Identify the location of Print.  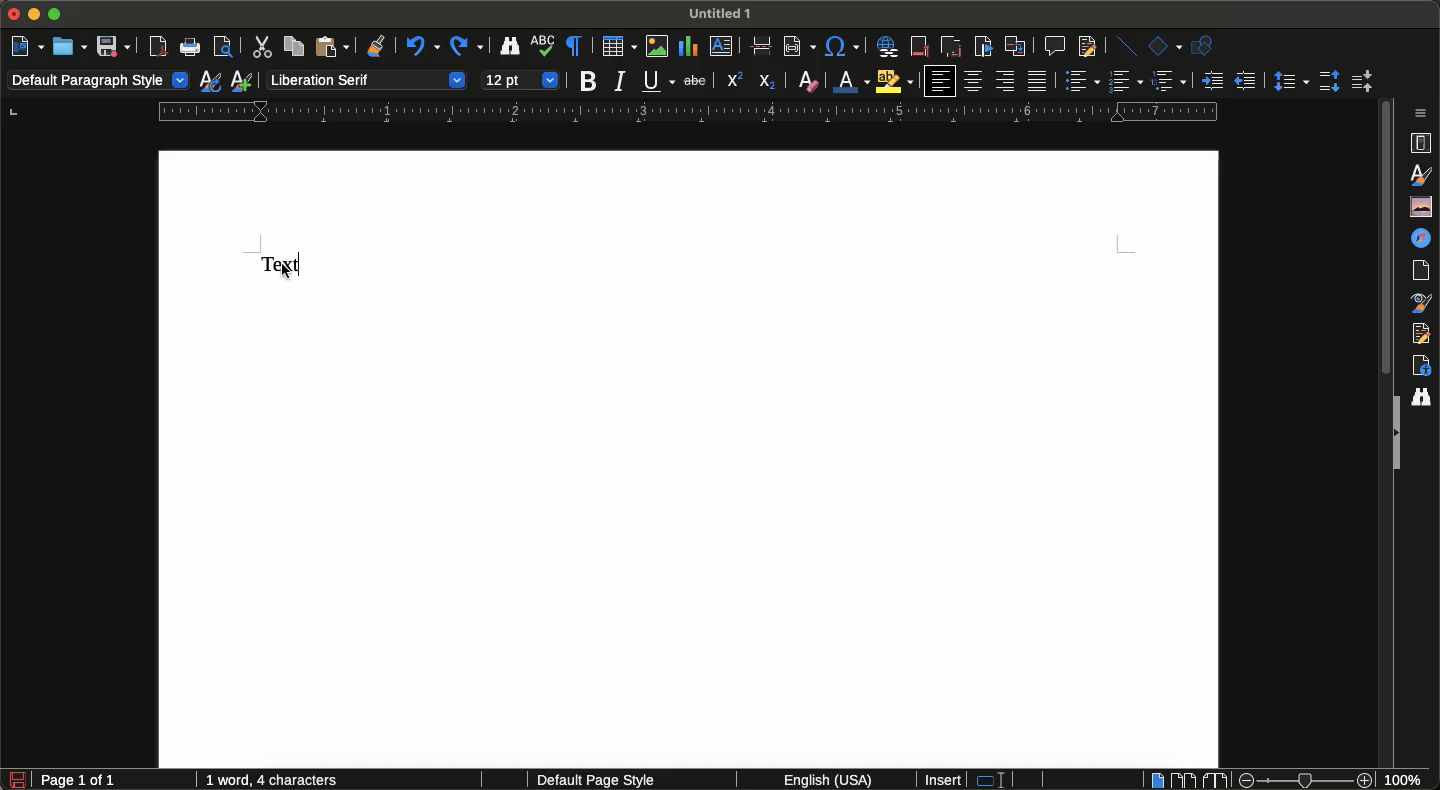
(192, 49).